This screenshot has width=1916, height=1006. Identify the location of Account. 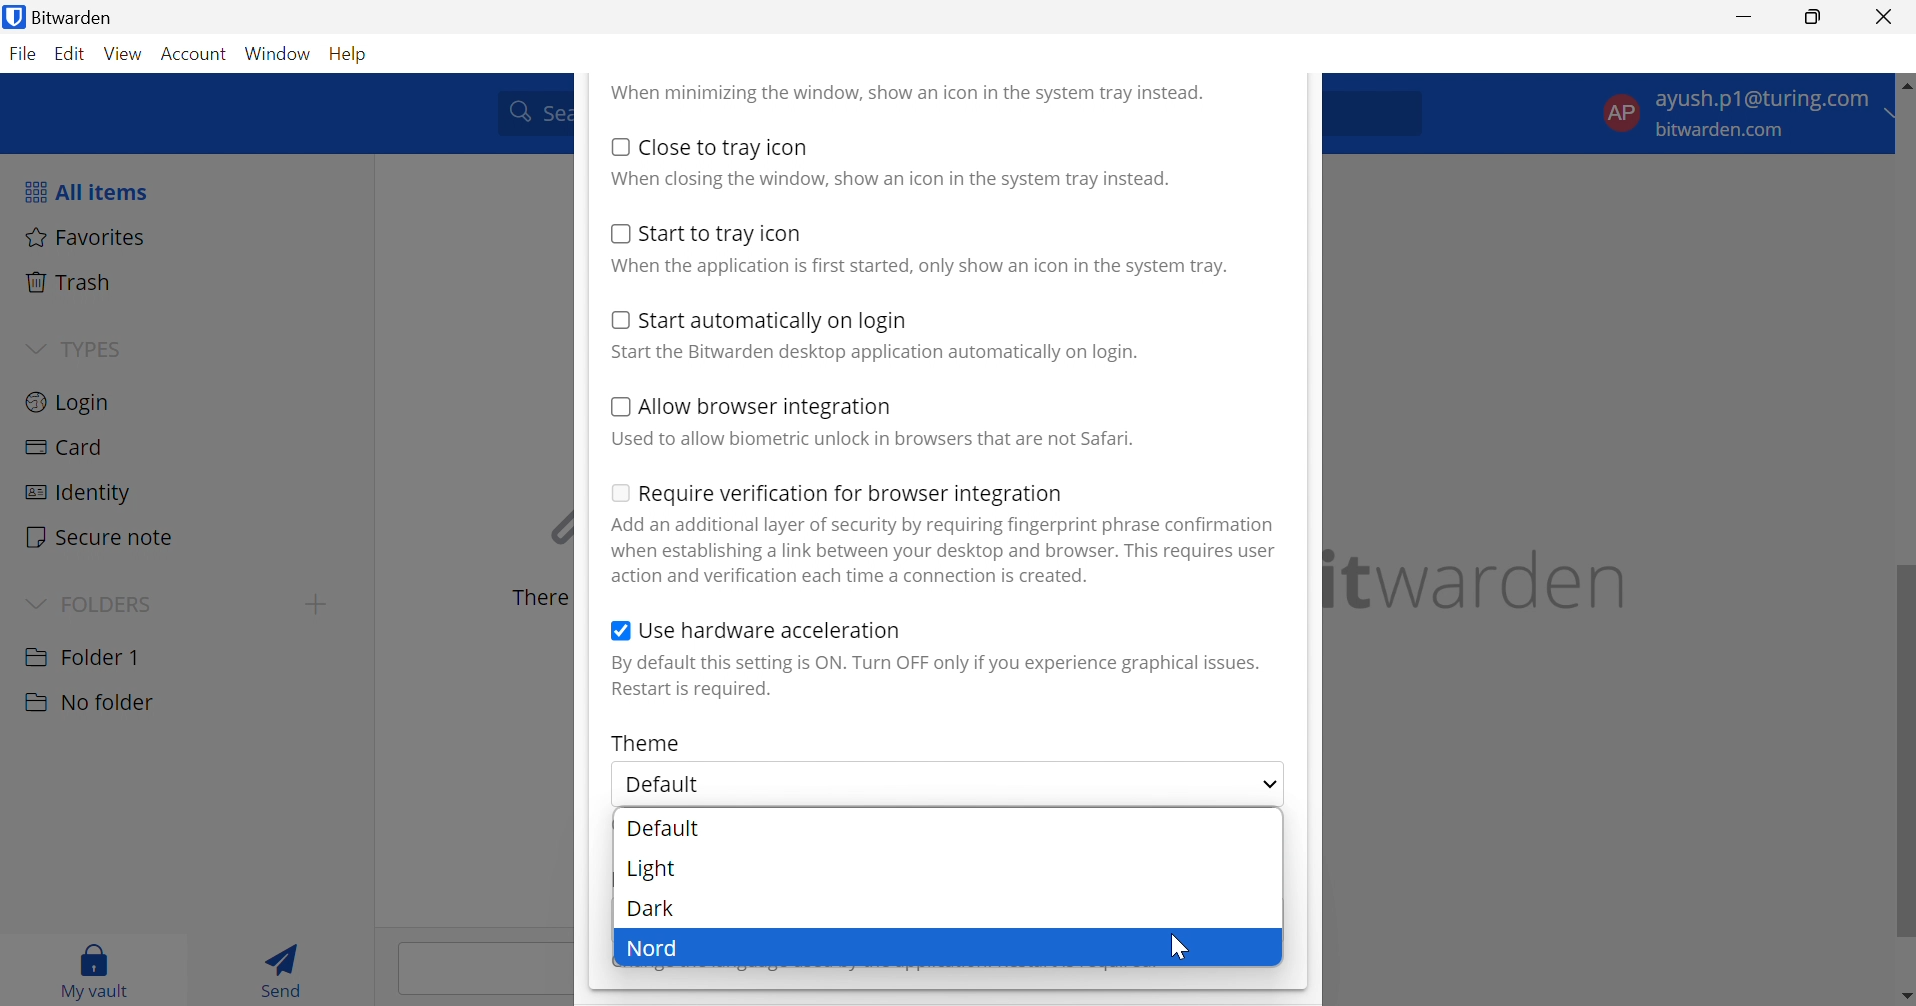
(197, 55).